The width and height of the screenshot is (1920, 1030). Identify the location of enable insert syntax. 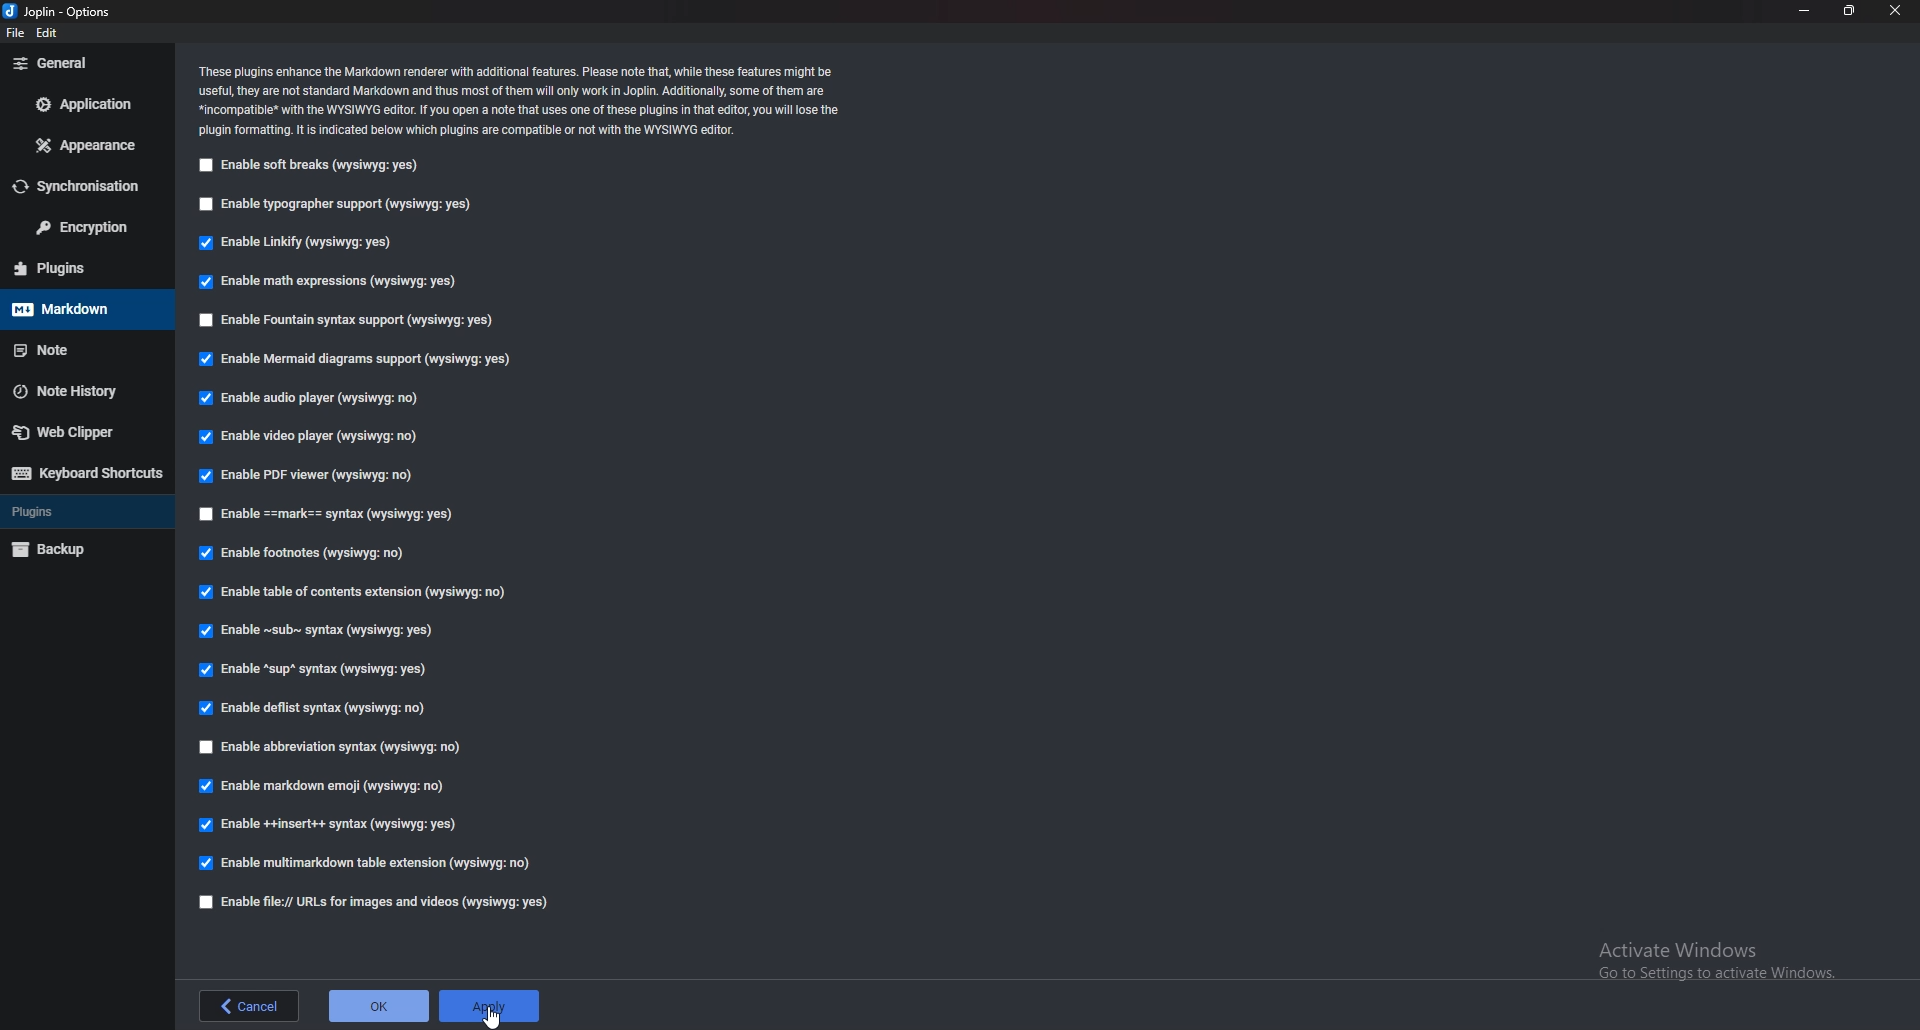
(329, 826).